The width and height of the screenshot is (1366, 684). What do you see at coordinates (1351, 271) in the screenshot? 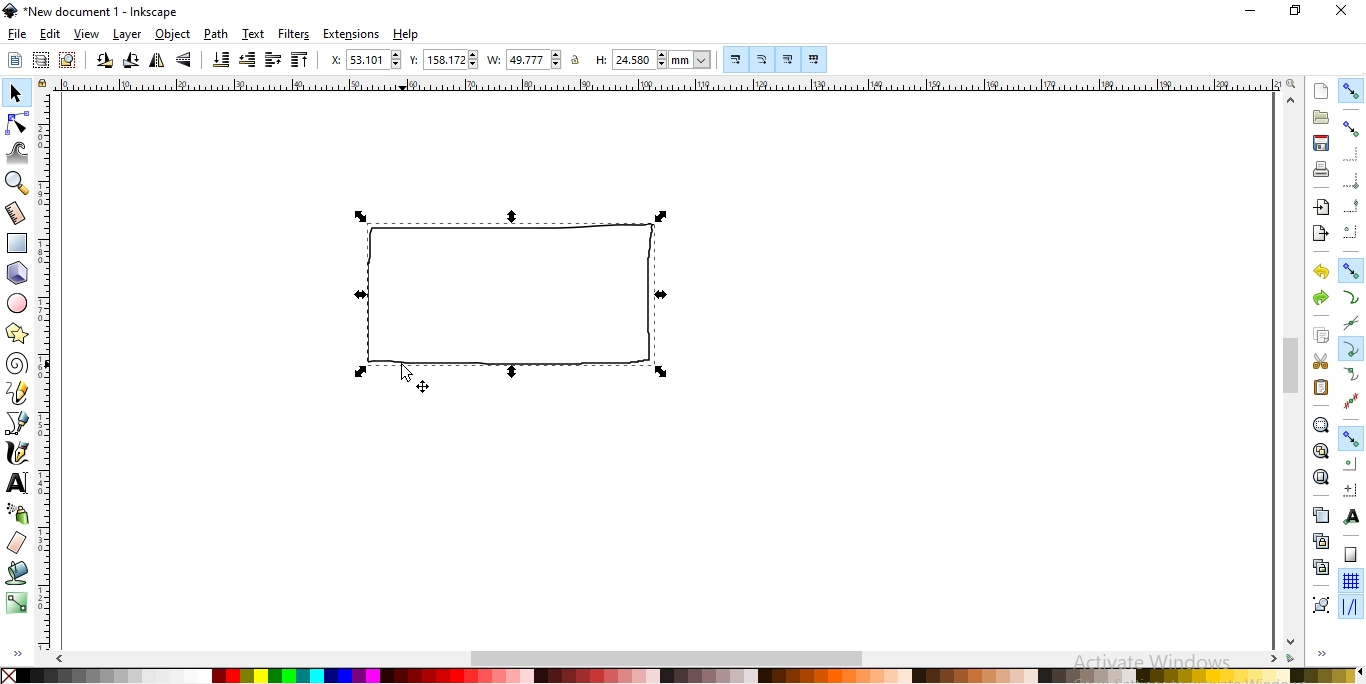
I see `snap nodes, paths and handles` at bounding box center [1351, 271].